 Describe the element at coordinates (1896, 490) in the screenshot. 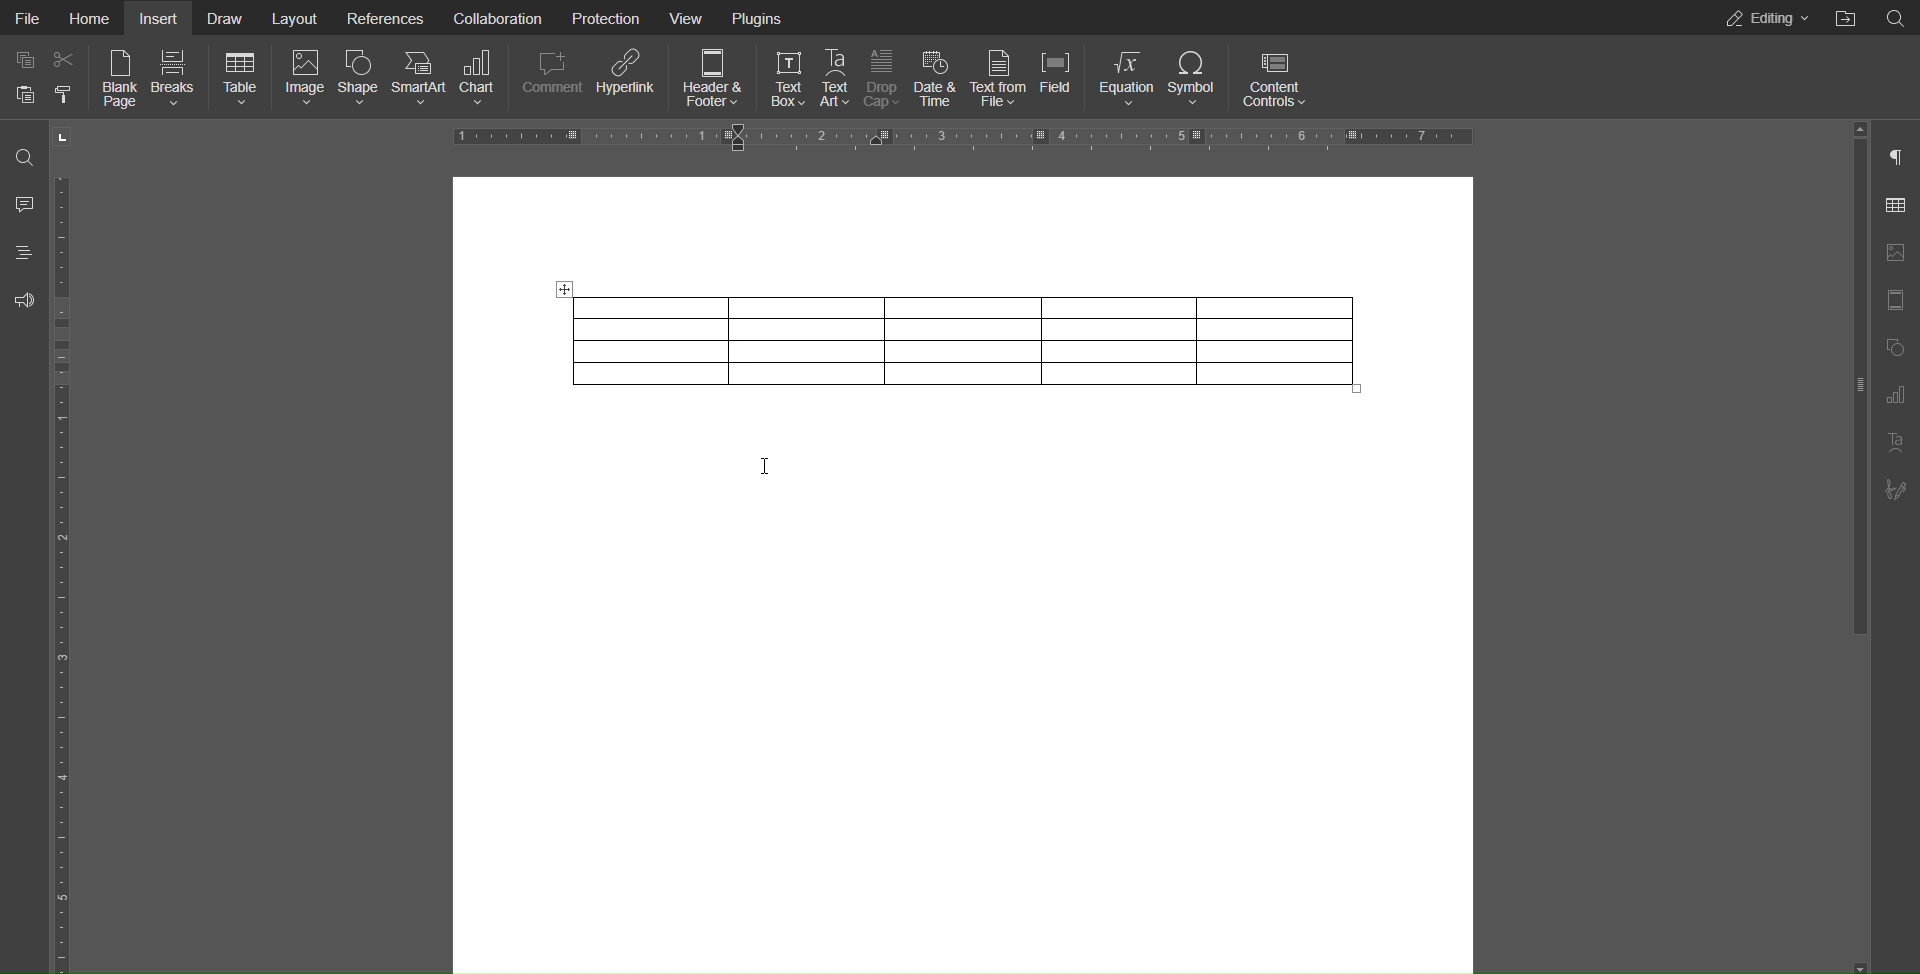

I see `Signature` at that location.